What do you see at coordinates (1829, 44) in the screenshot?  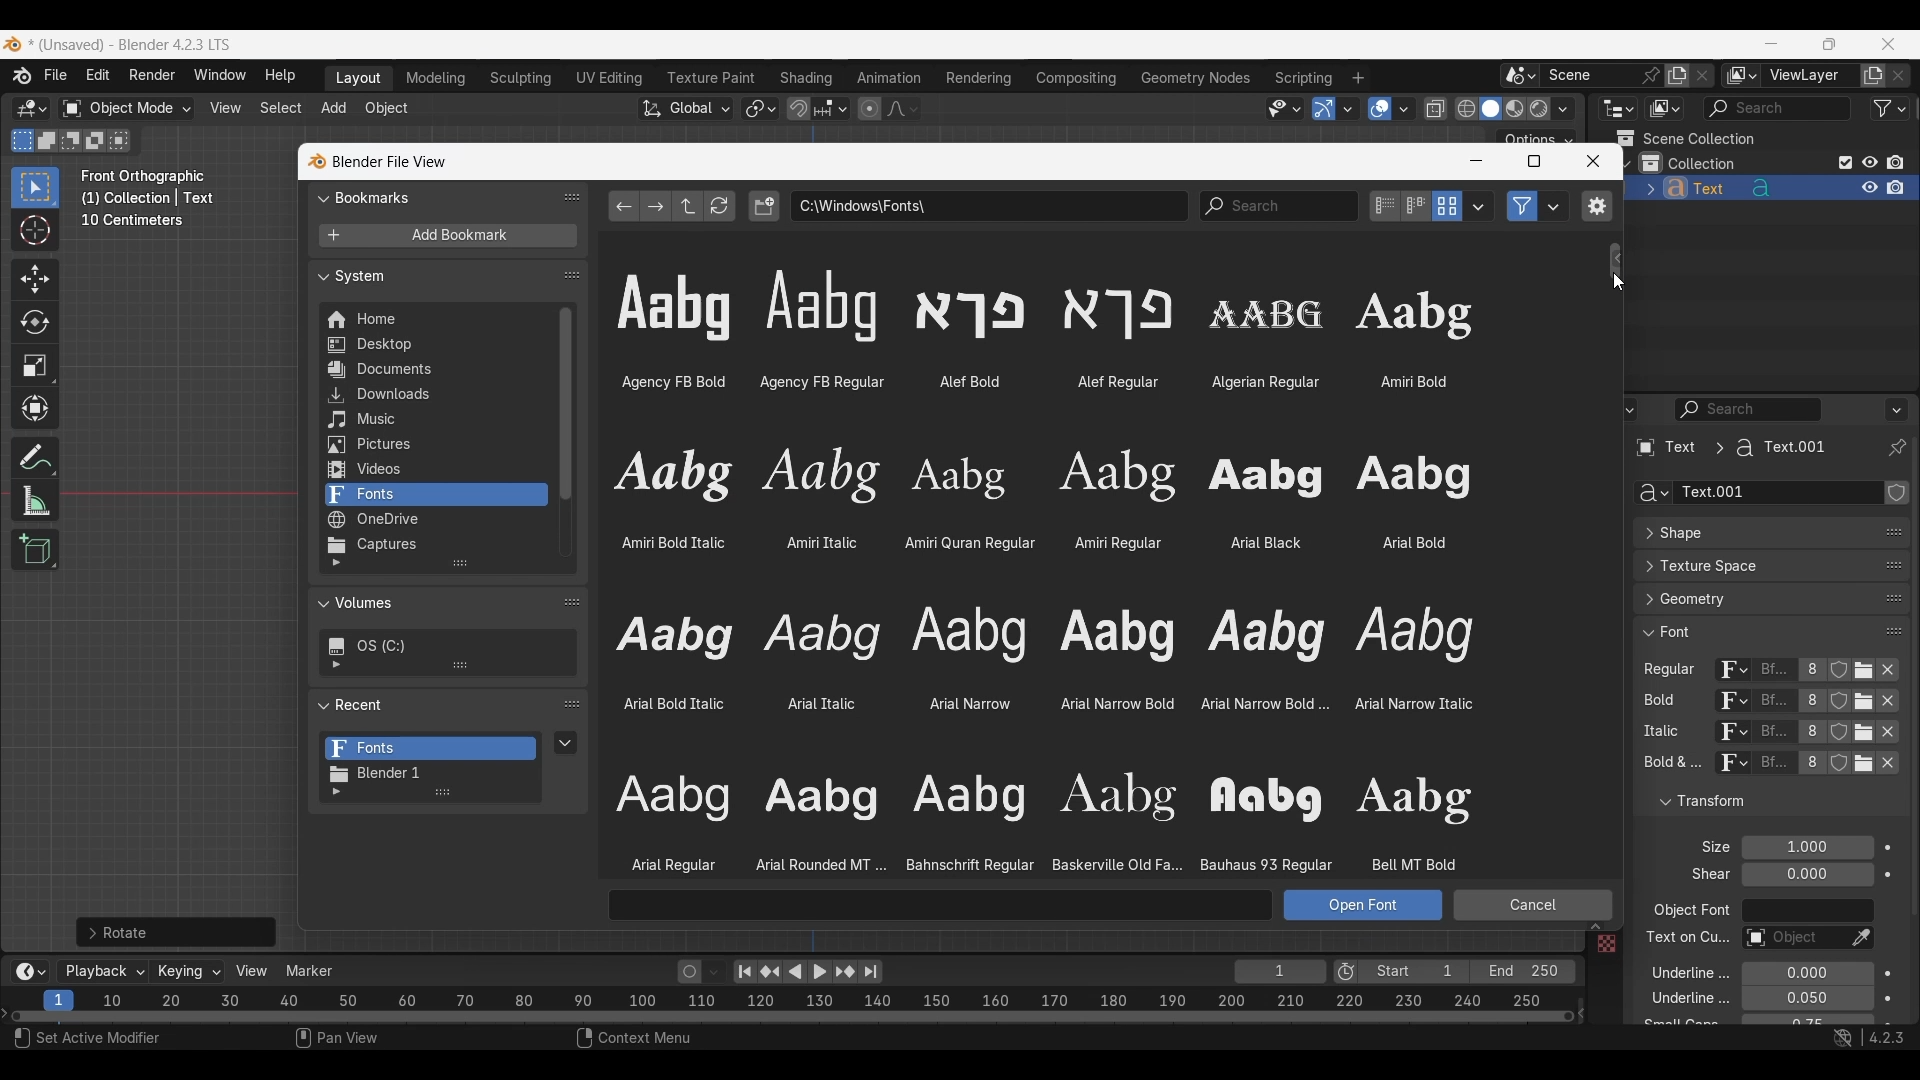 I see `Show interface in a smaller tab` at bounding box center [1829, 44].